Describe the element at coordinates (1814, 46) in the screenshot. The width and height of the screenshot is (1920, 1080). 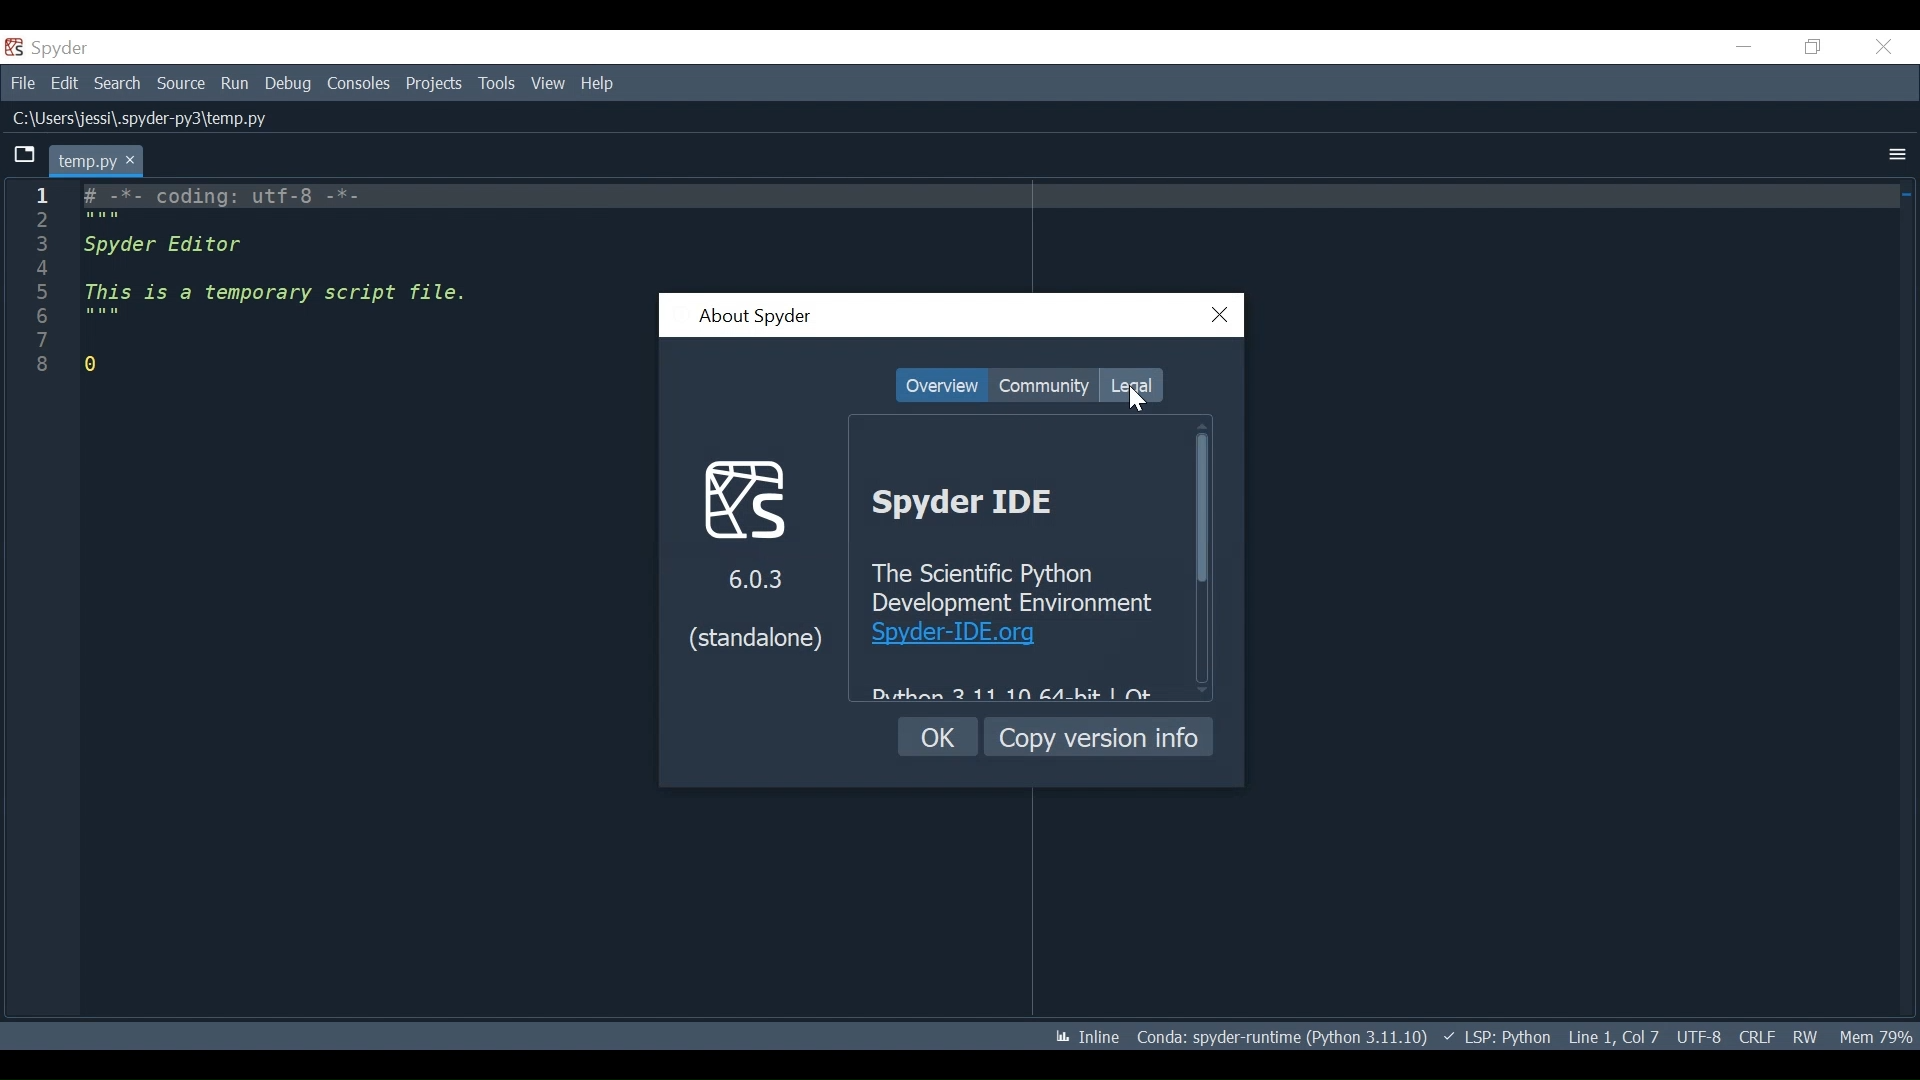
I see `Restore` at that location.